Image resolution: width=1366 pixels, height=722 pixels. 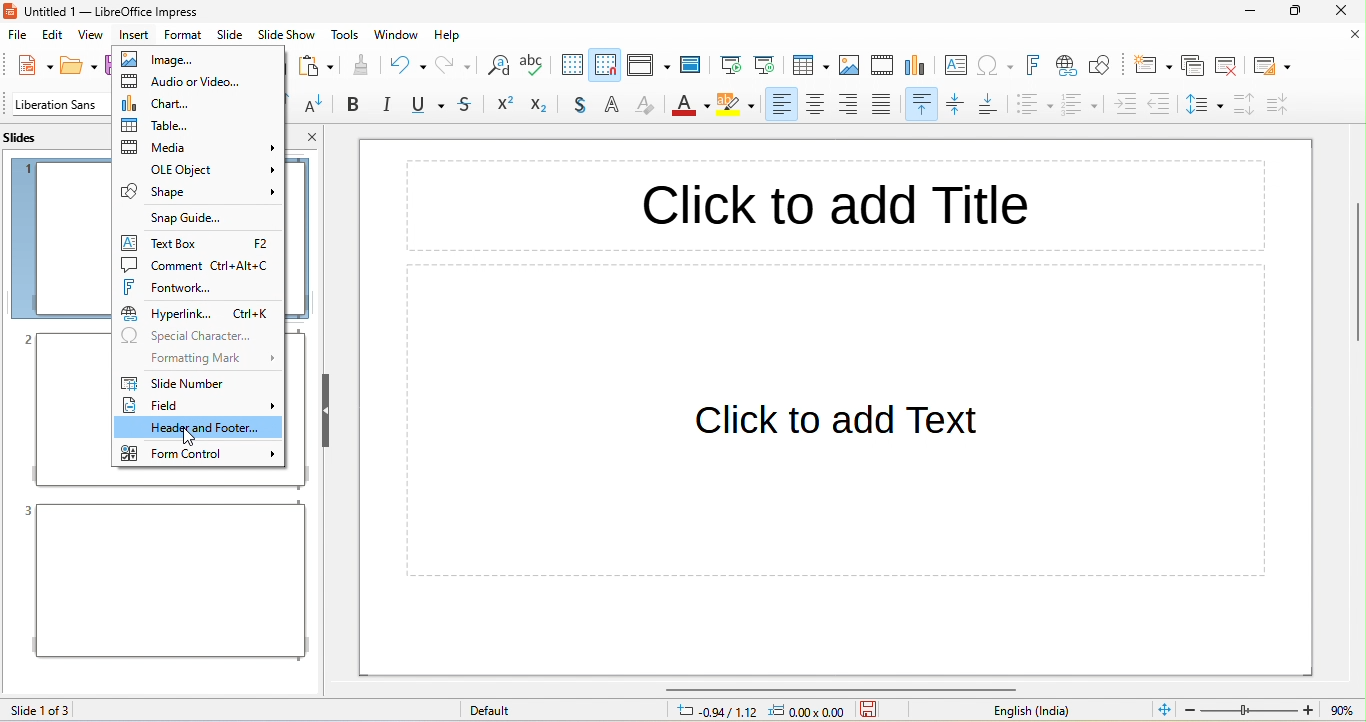 I want to click on slide 3, so click(x=163, y=581).